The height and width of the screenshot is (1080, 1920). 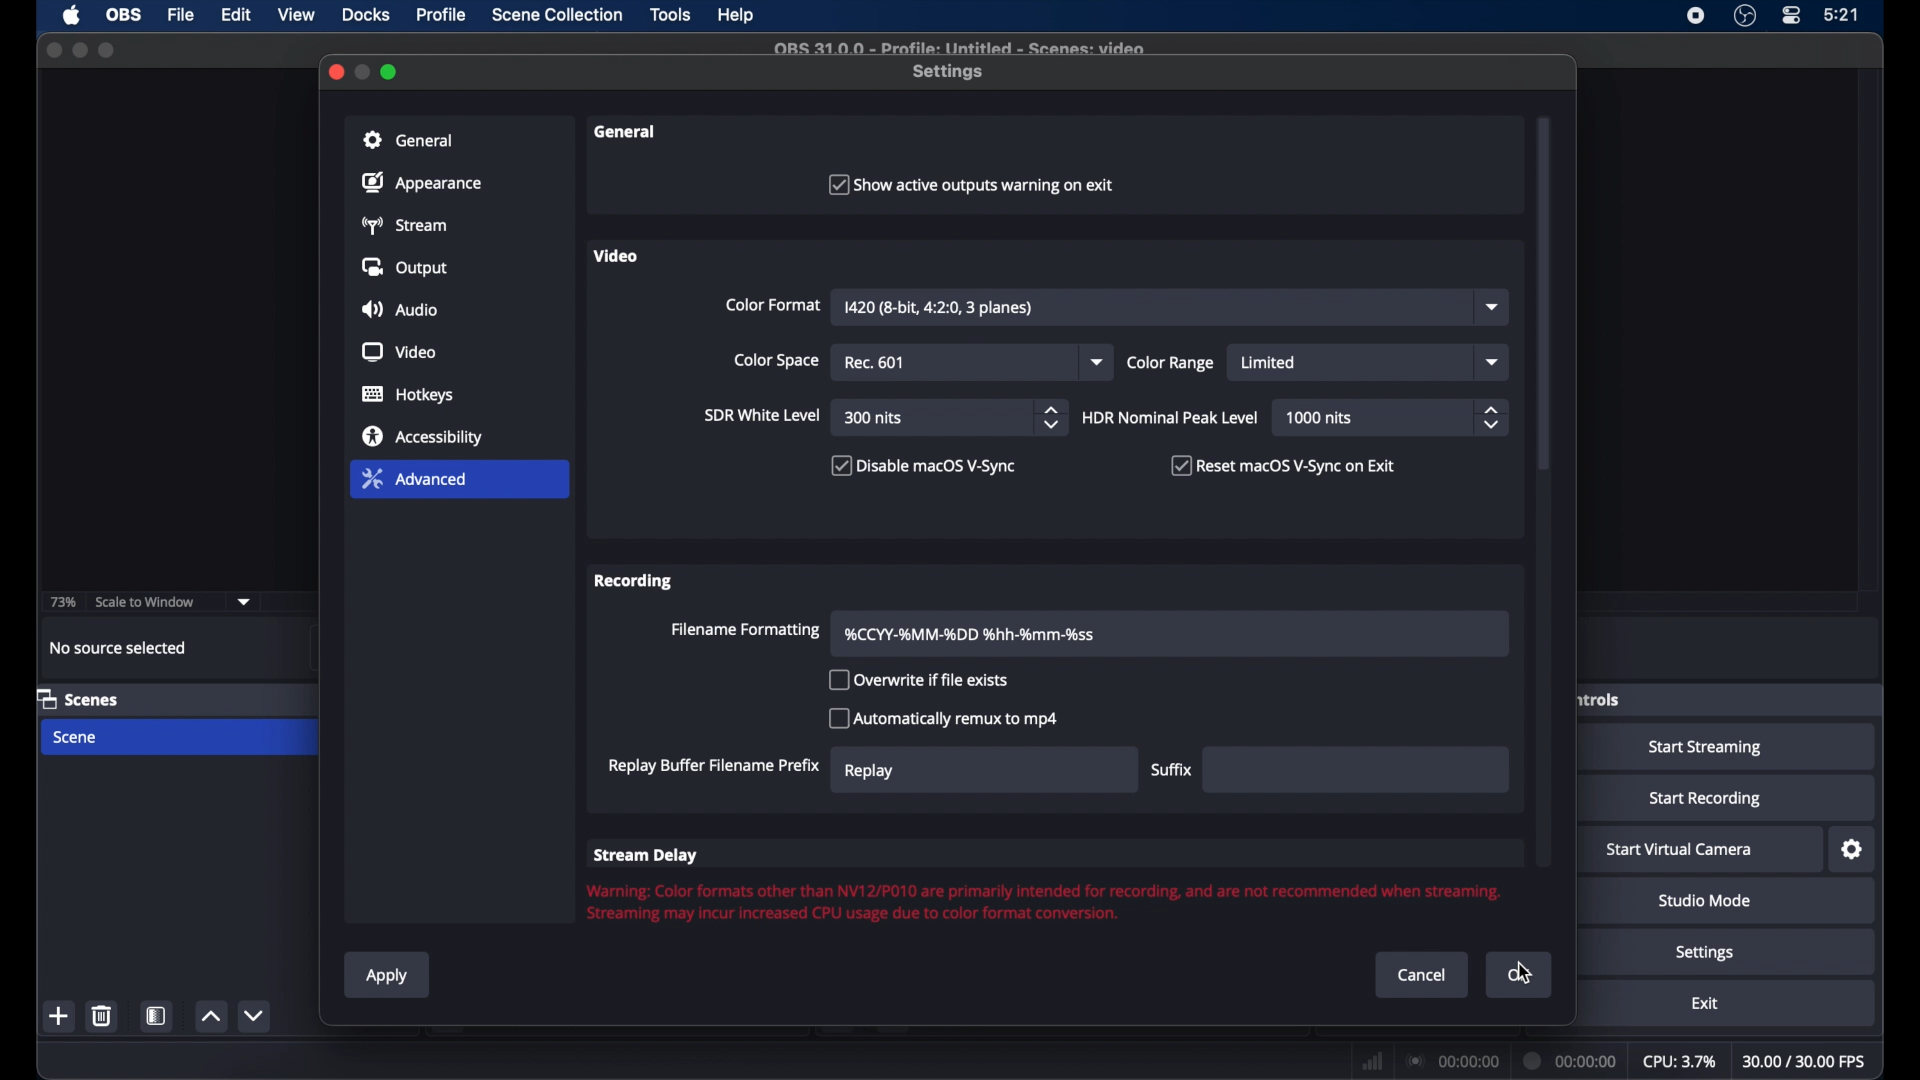 What do you see at coordinates (635, 581) in the screenshot?
I see `recording` at bounding box center [635, 581].